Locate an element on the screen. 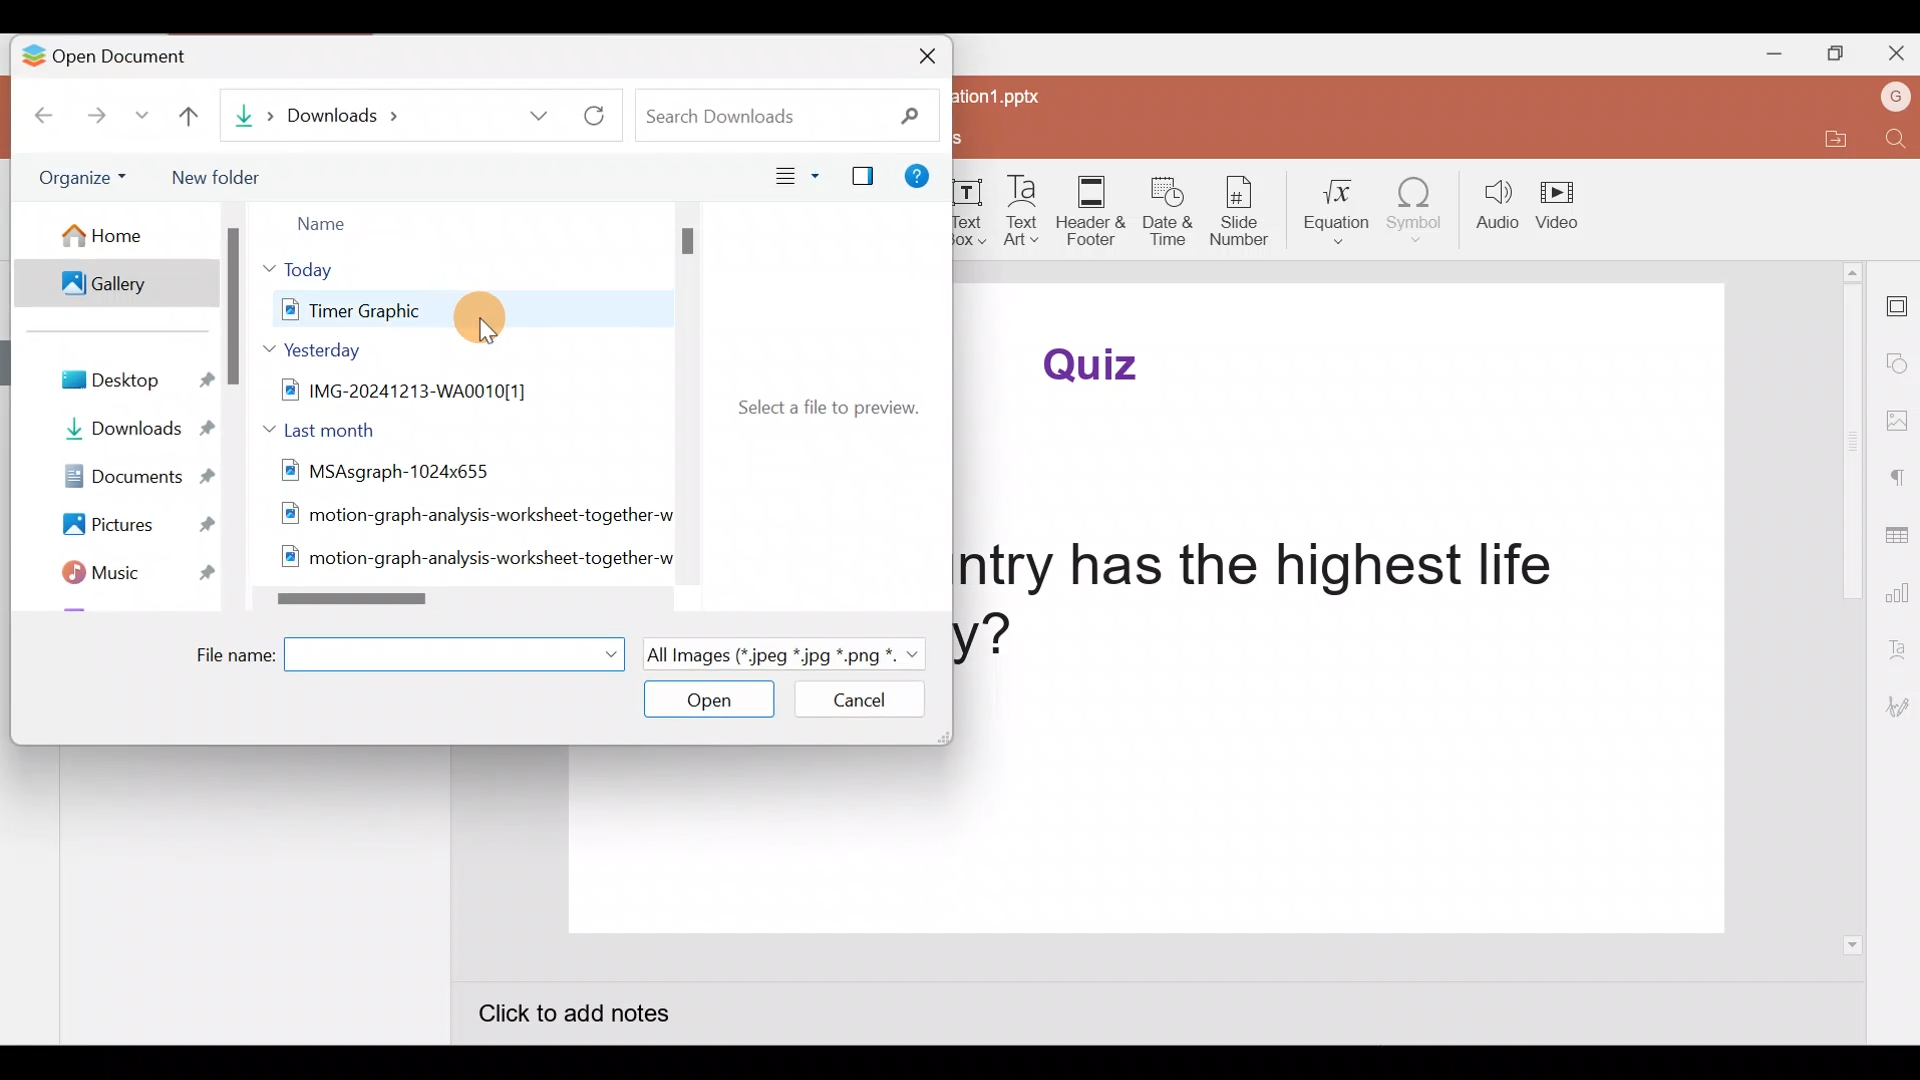  Refresh is located at coordinates (606, 113).